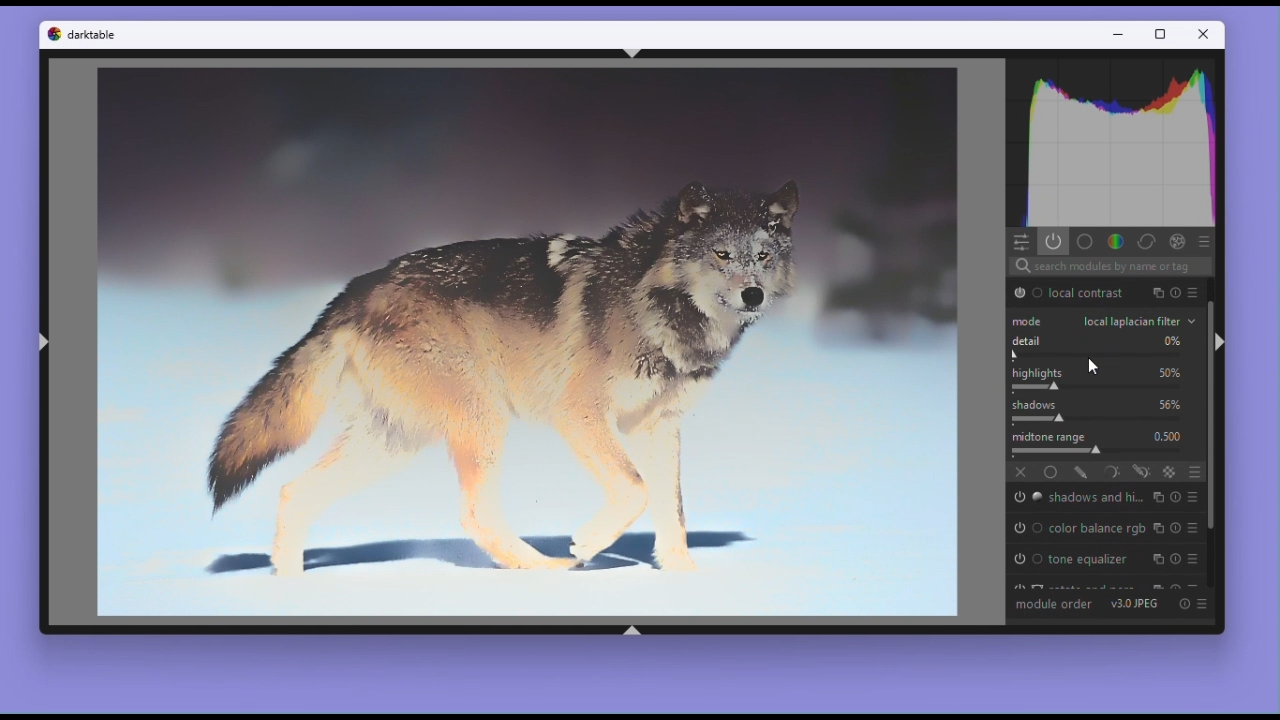 Image resolution: width=1280 pixels, height=720 pixels. What do you see at coordinates (1112, 472) in the screenshot?
I see `Parametric mask` at bounding box center [1112, 472].